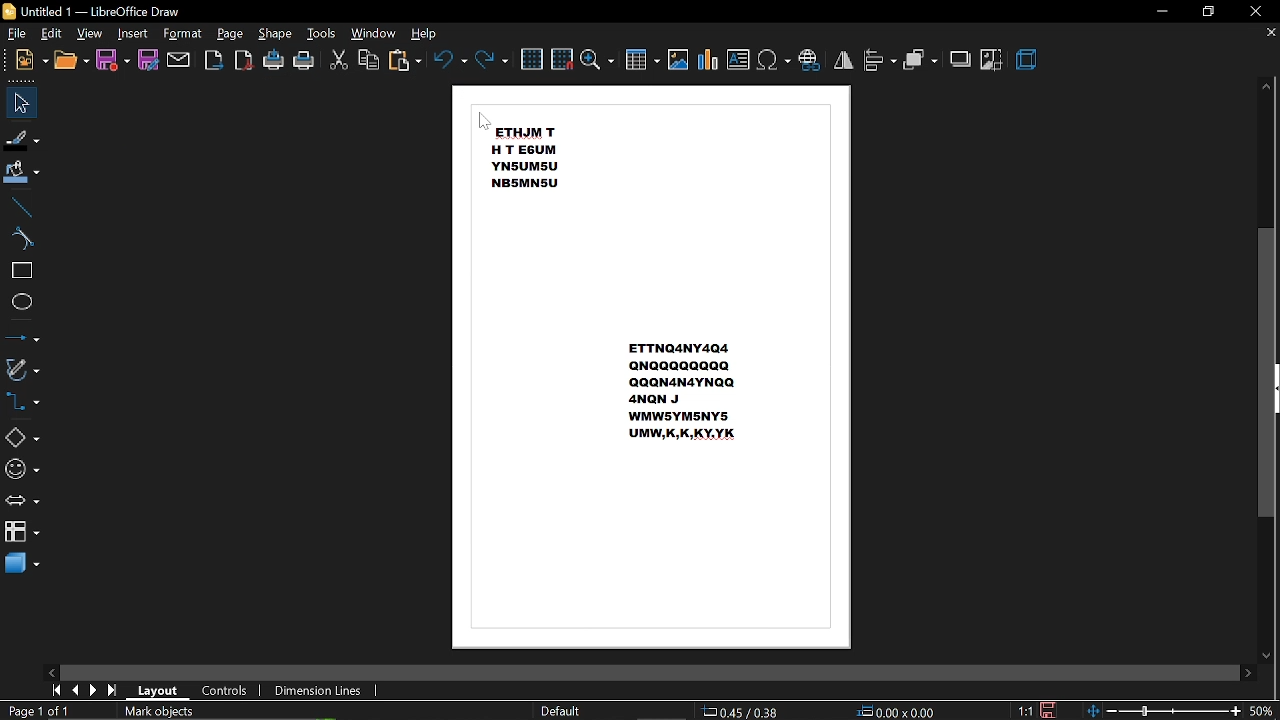 The width and height of the screenshot is (1280, 720). Describe the element at coordinates (21, 205) in the screenshot. I see `line` at that location.